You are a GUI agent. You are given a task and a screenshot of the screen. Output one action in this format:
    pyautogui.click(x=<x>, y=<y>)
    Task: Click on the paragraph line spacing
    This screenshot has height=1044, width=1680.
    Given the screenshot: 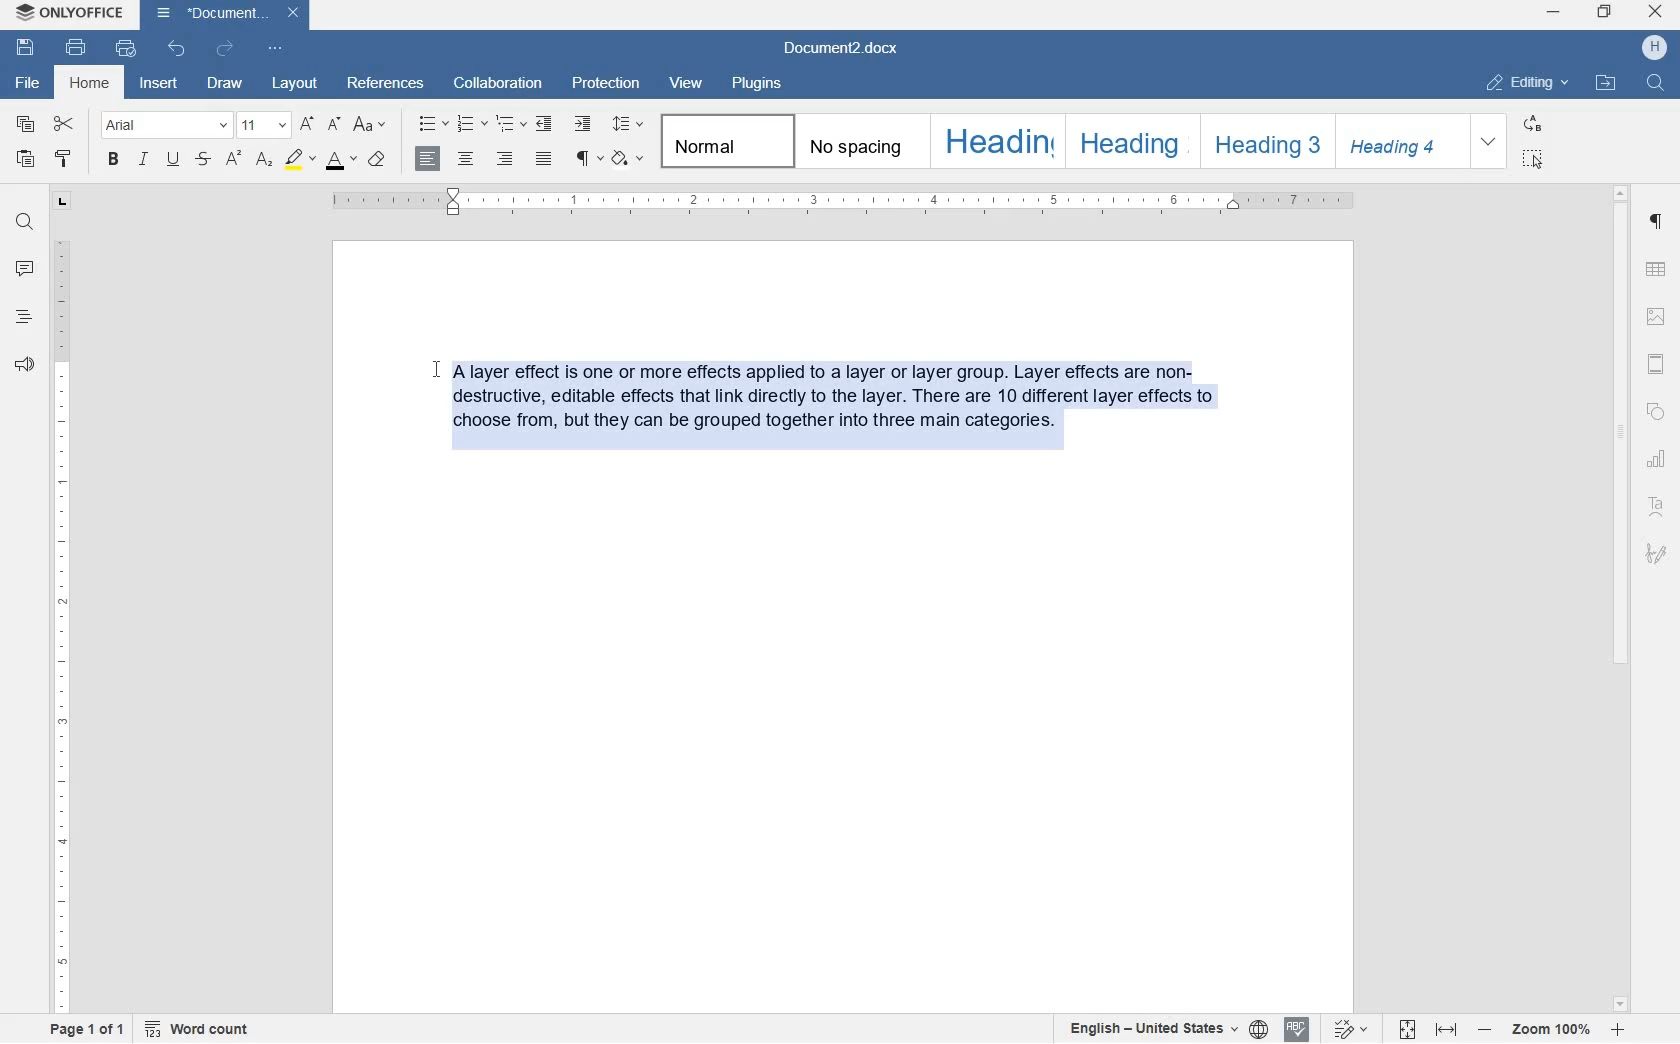 What is the action you would take?
    pyautogui.click(x=628, y=125)
    